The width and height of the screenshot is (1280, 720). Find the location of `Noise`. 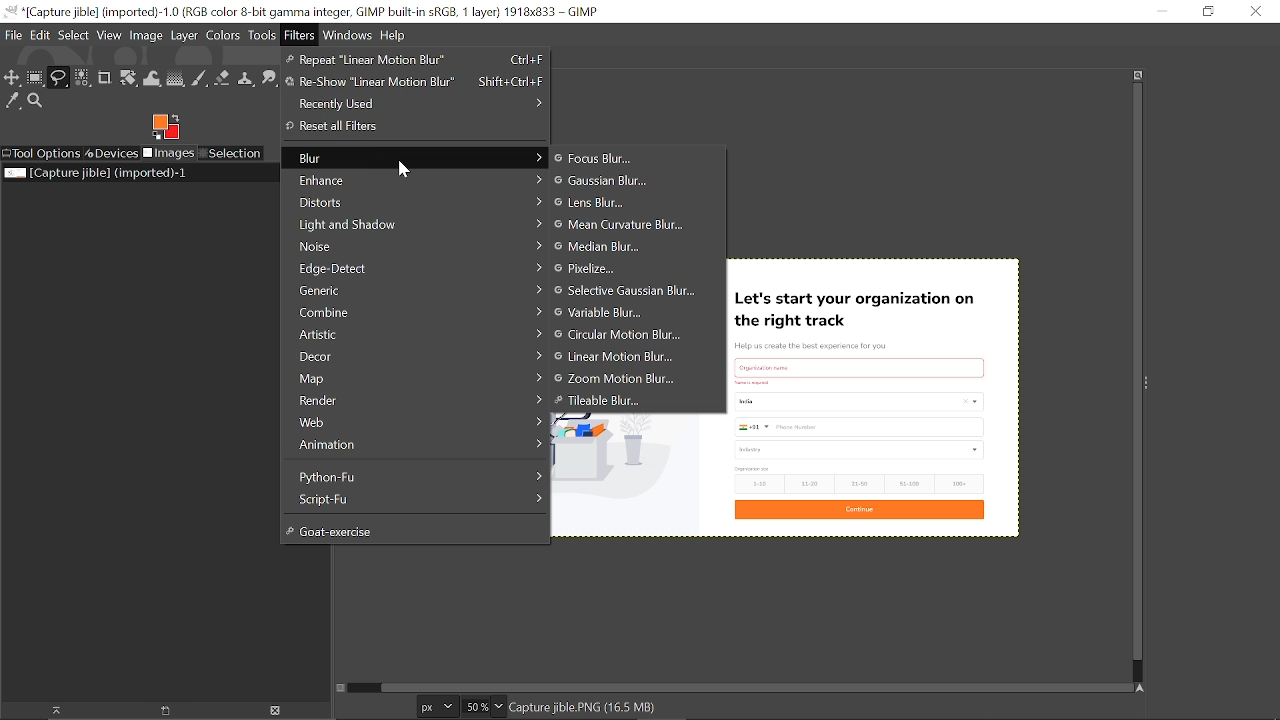

Noise is located at coordinates (415, 247).